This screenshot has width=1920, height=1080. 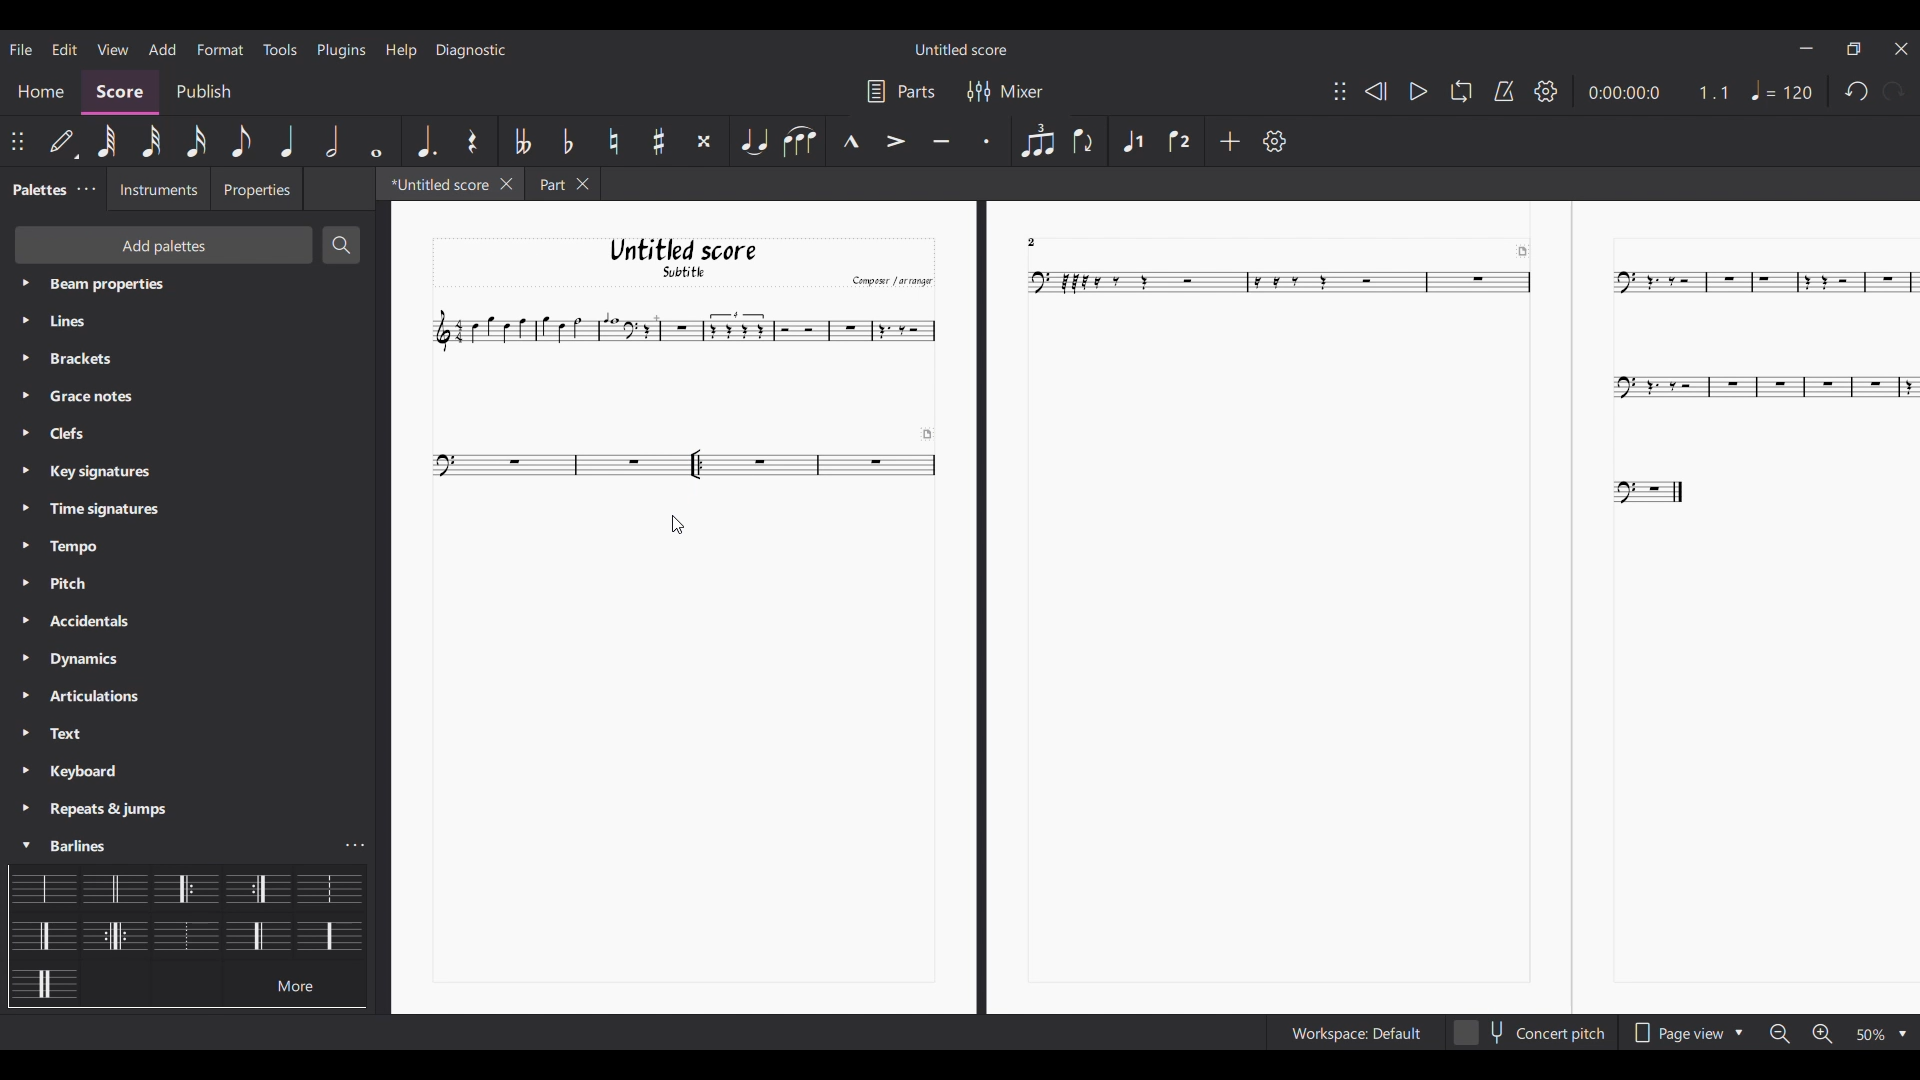 What do you see at coordinates (86, 511) in the screenshot?
I see `Palette settings` at bounding box center [86, 511].